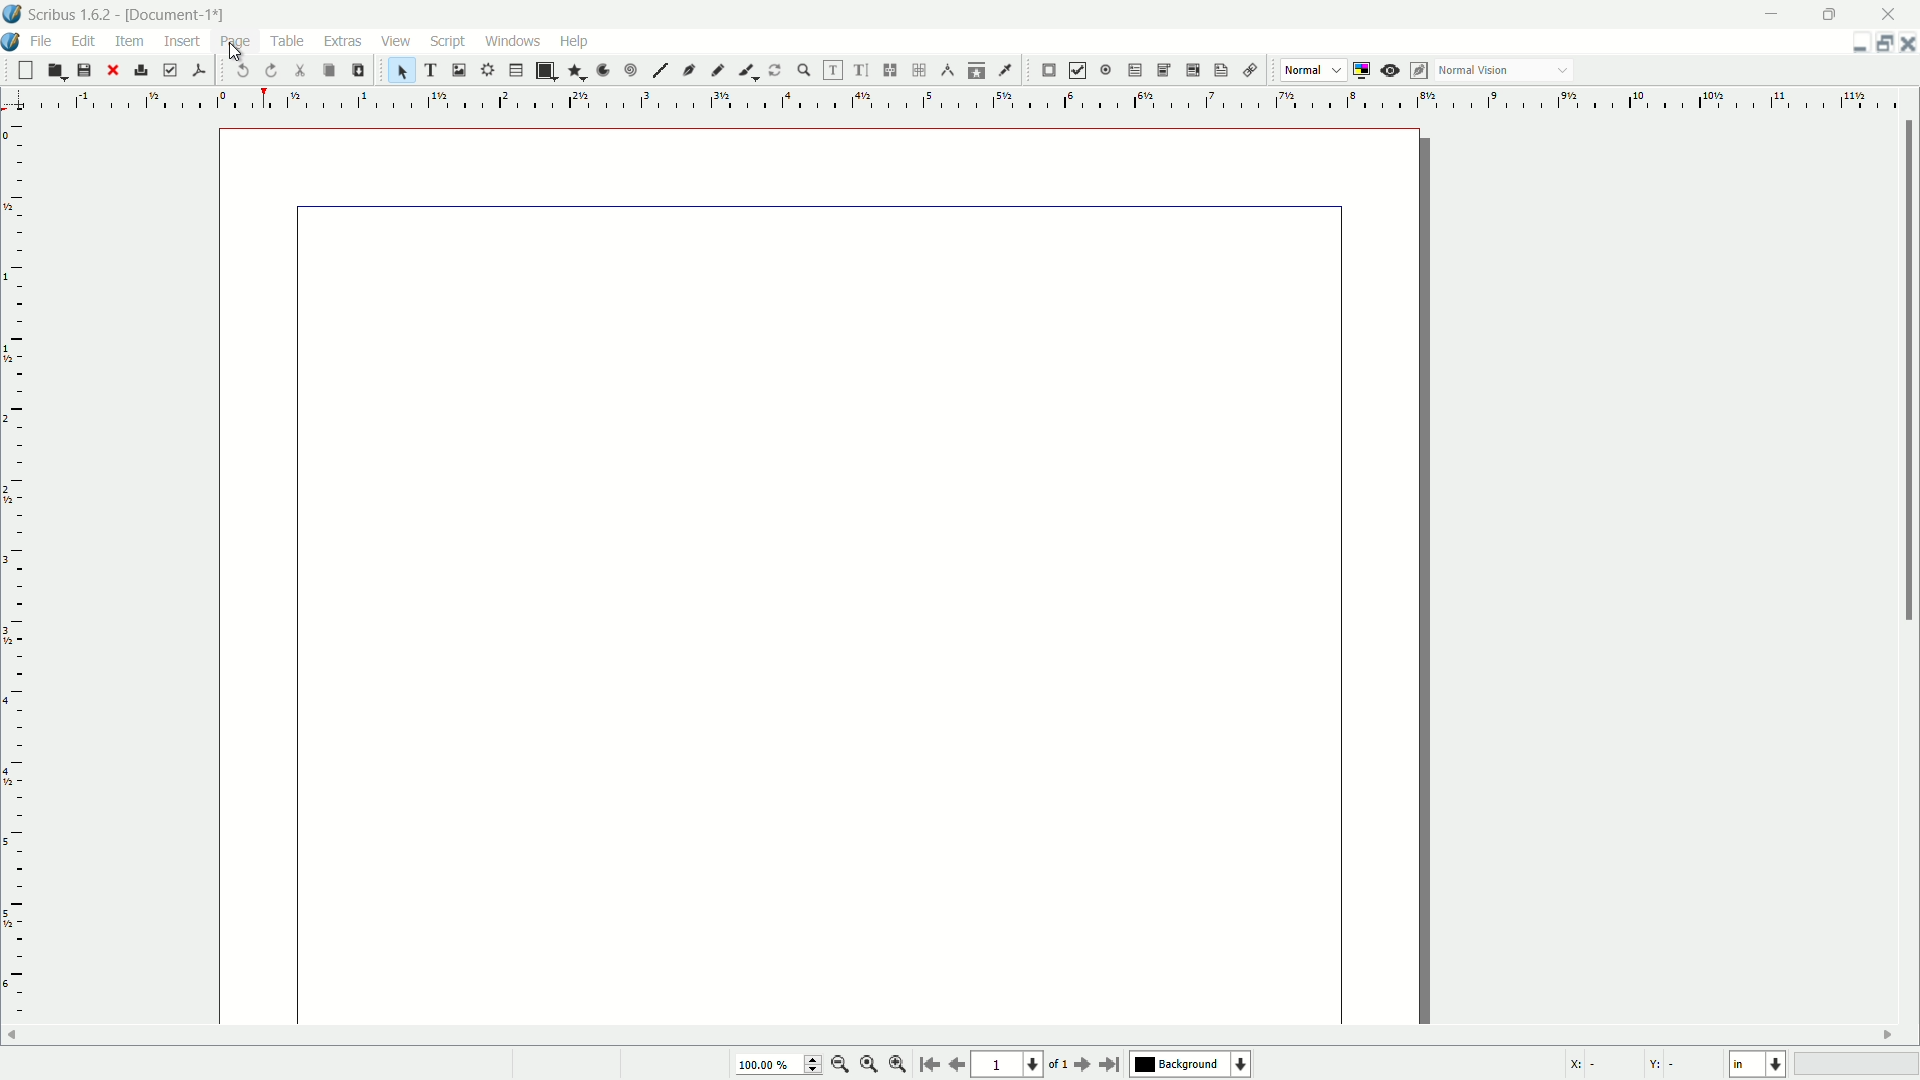 This screenshot has width=1920, height=1080. What do you see at coordinates (485, 70) in the screenshot?
I see `render frame` at bounding box center [485, 70].